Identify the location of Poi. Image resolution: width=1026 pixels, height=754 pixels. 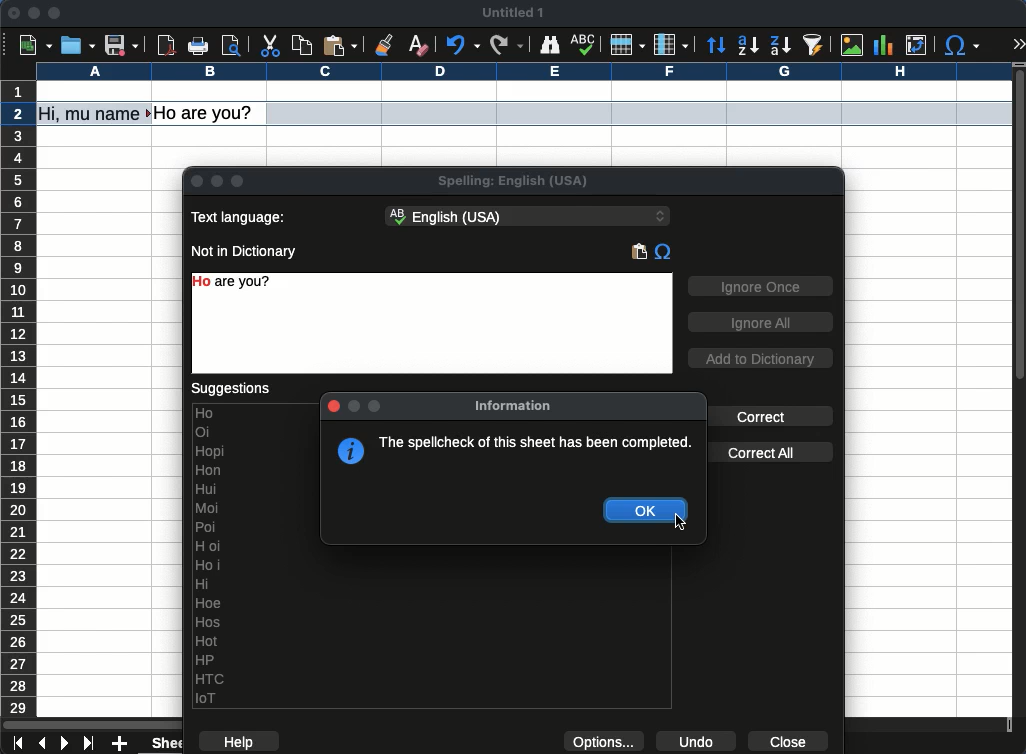
(207, 527).